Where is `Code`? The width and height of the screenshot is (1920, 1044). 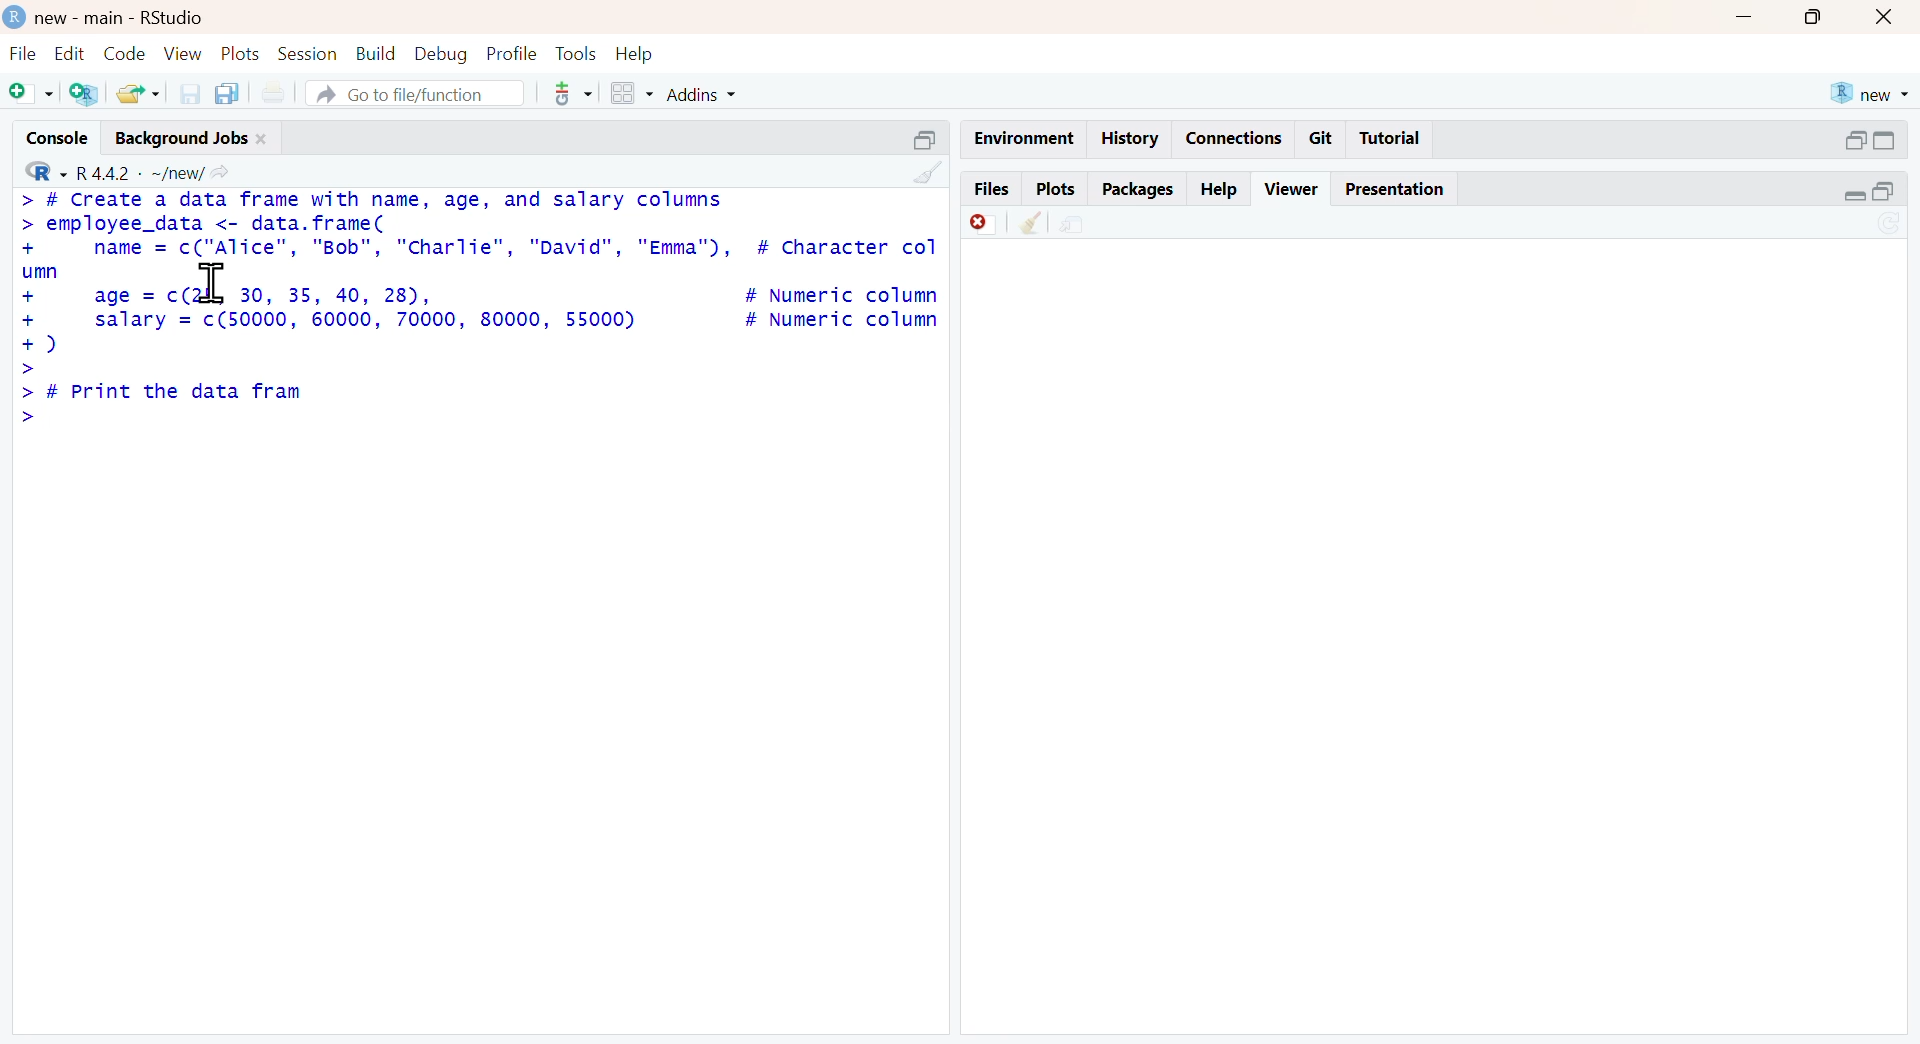
Code is located at coordinates (123, 52).